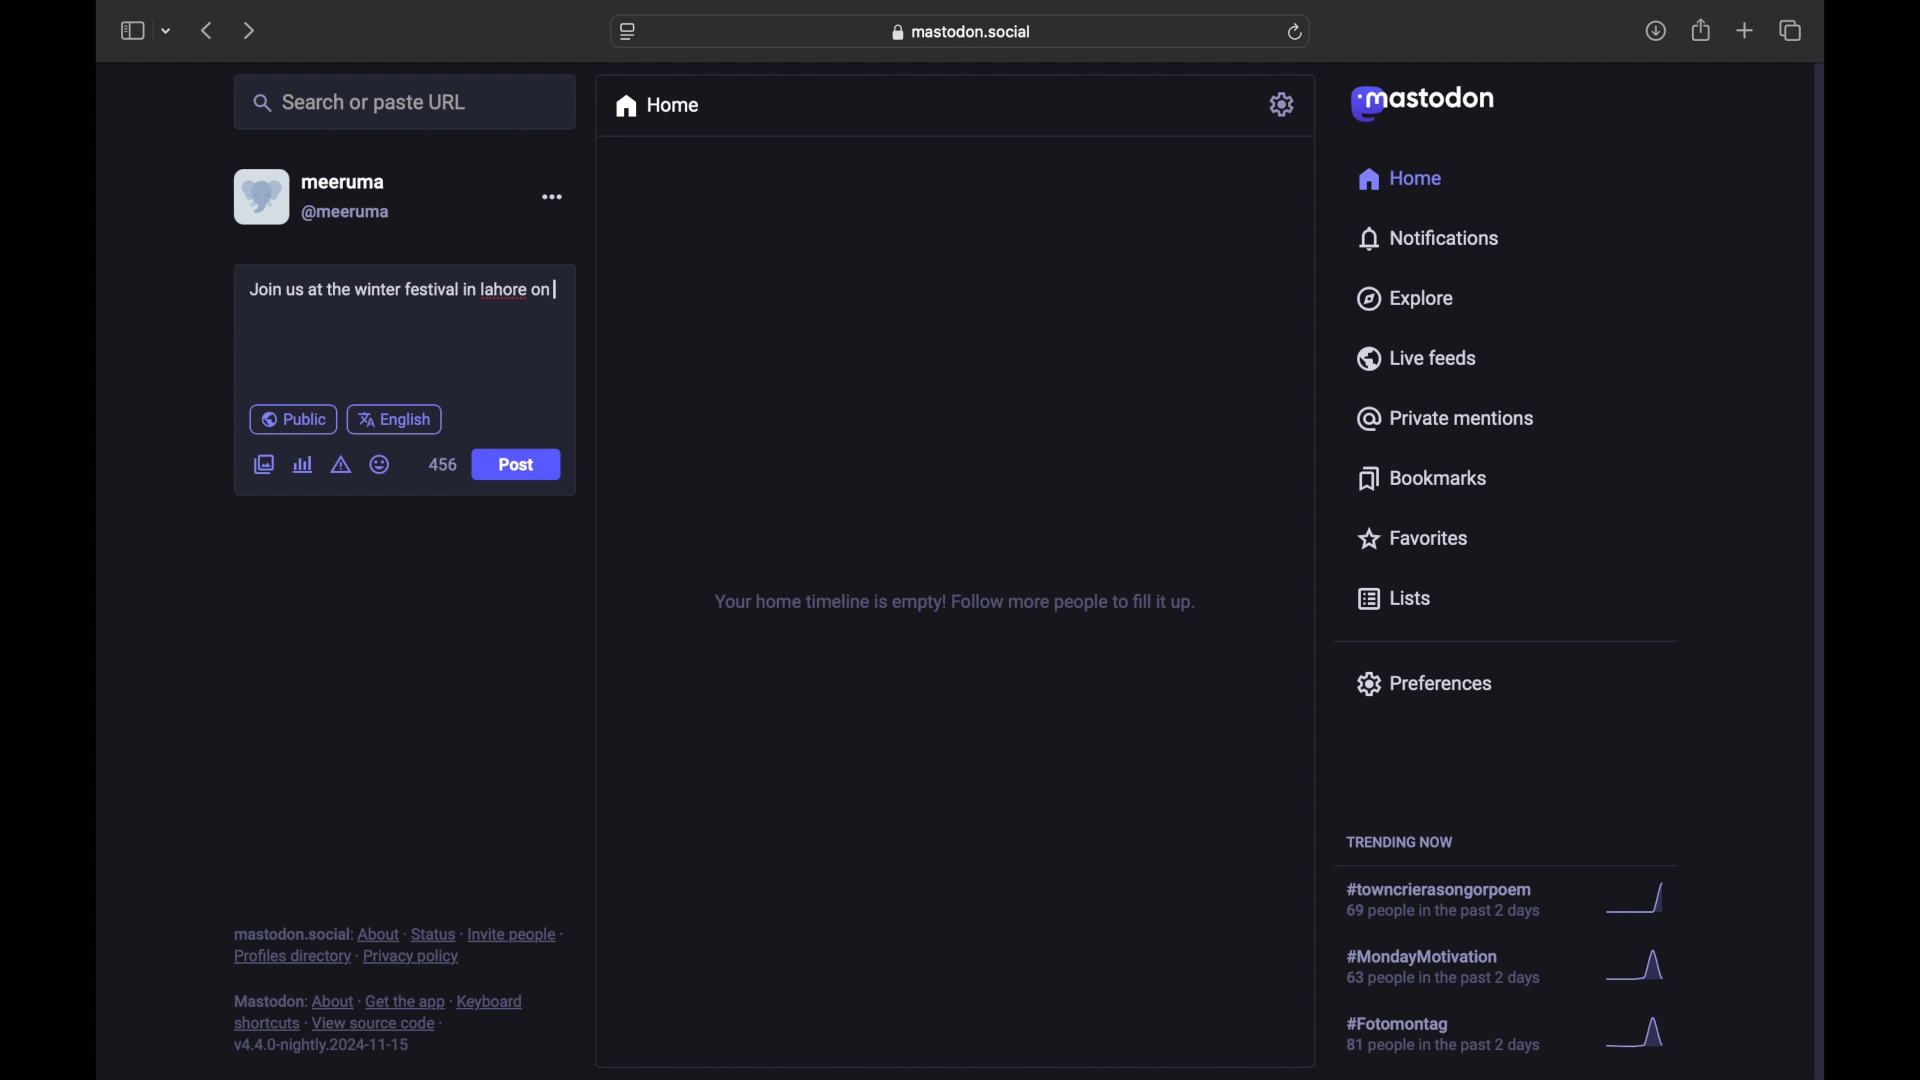  What do you see at coordinates (131, 30) in the screenshot?
I see `sidebar` at bounding box center [131, 30].